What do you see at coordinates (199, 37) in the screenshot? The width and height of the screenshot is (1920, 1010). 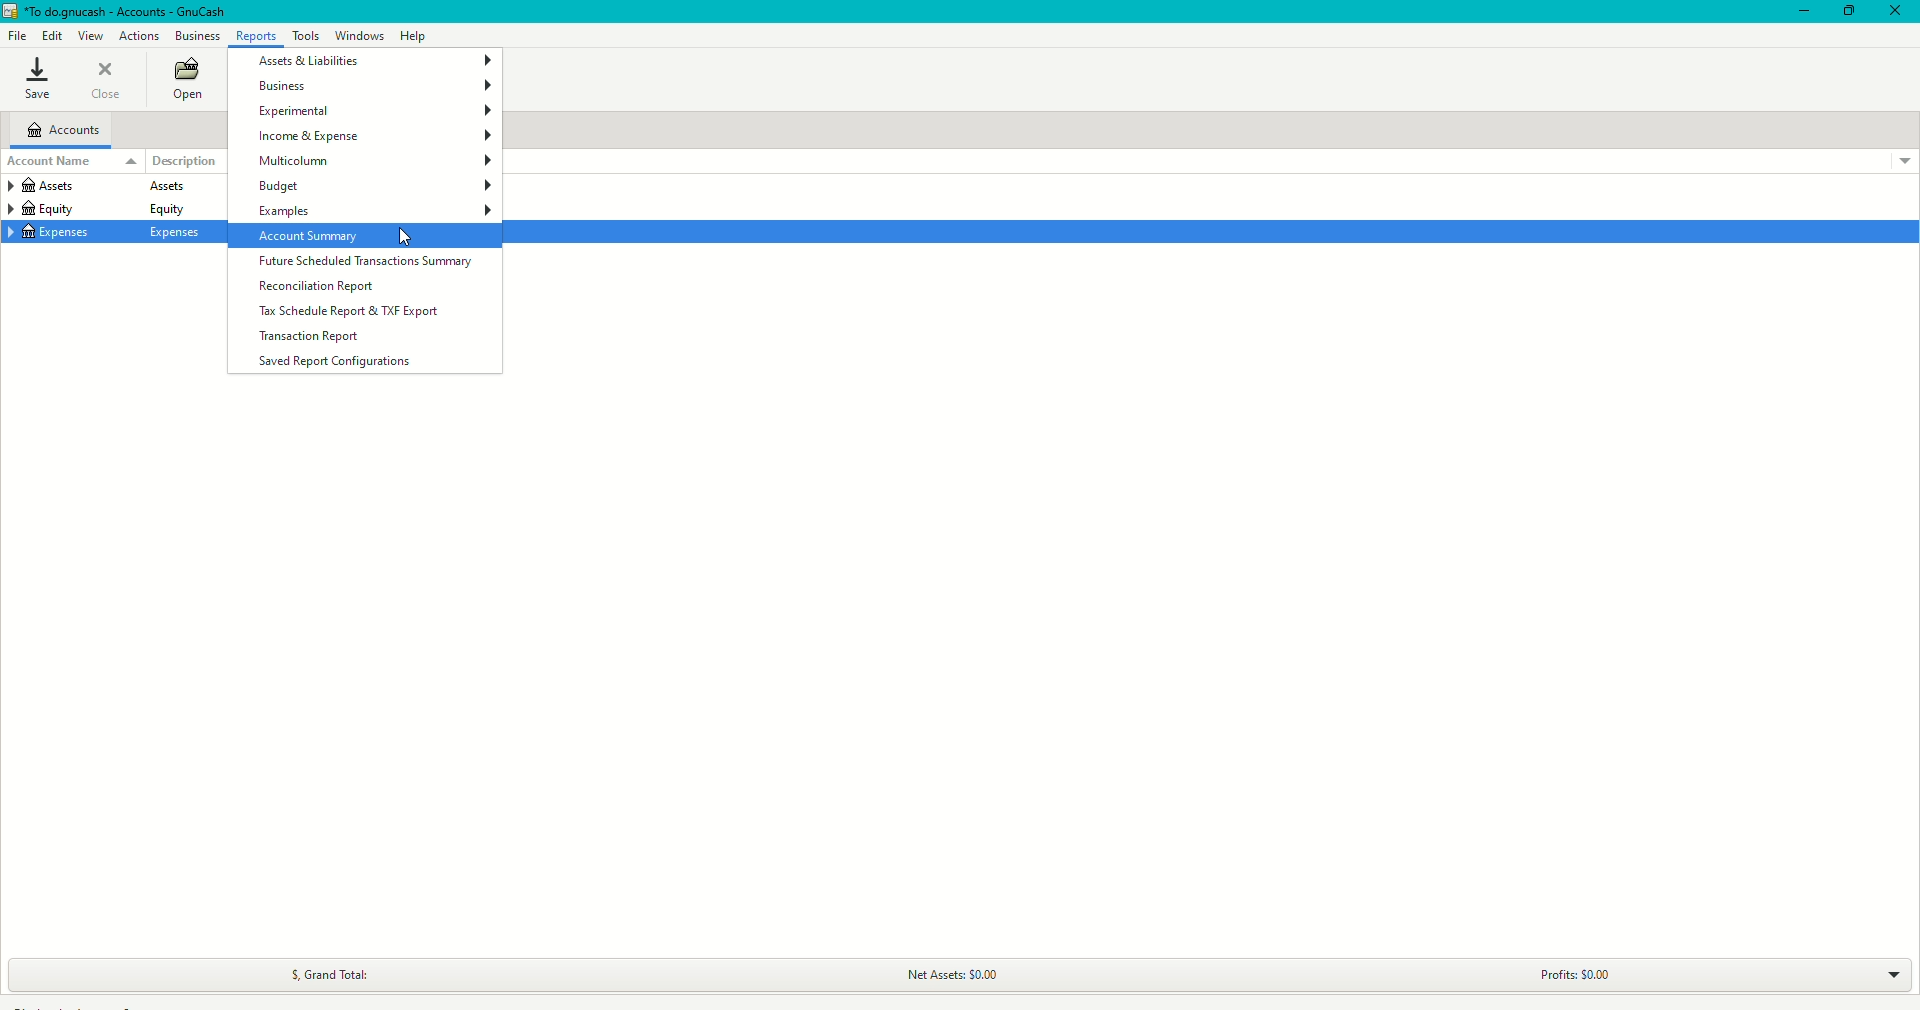 I see `Business` at bounding box center [199, 37].